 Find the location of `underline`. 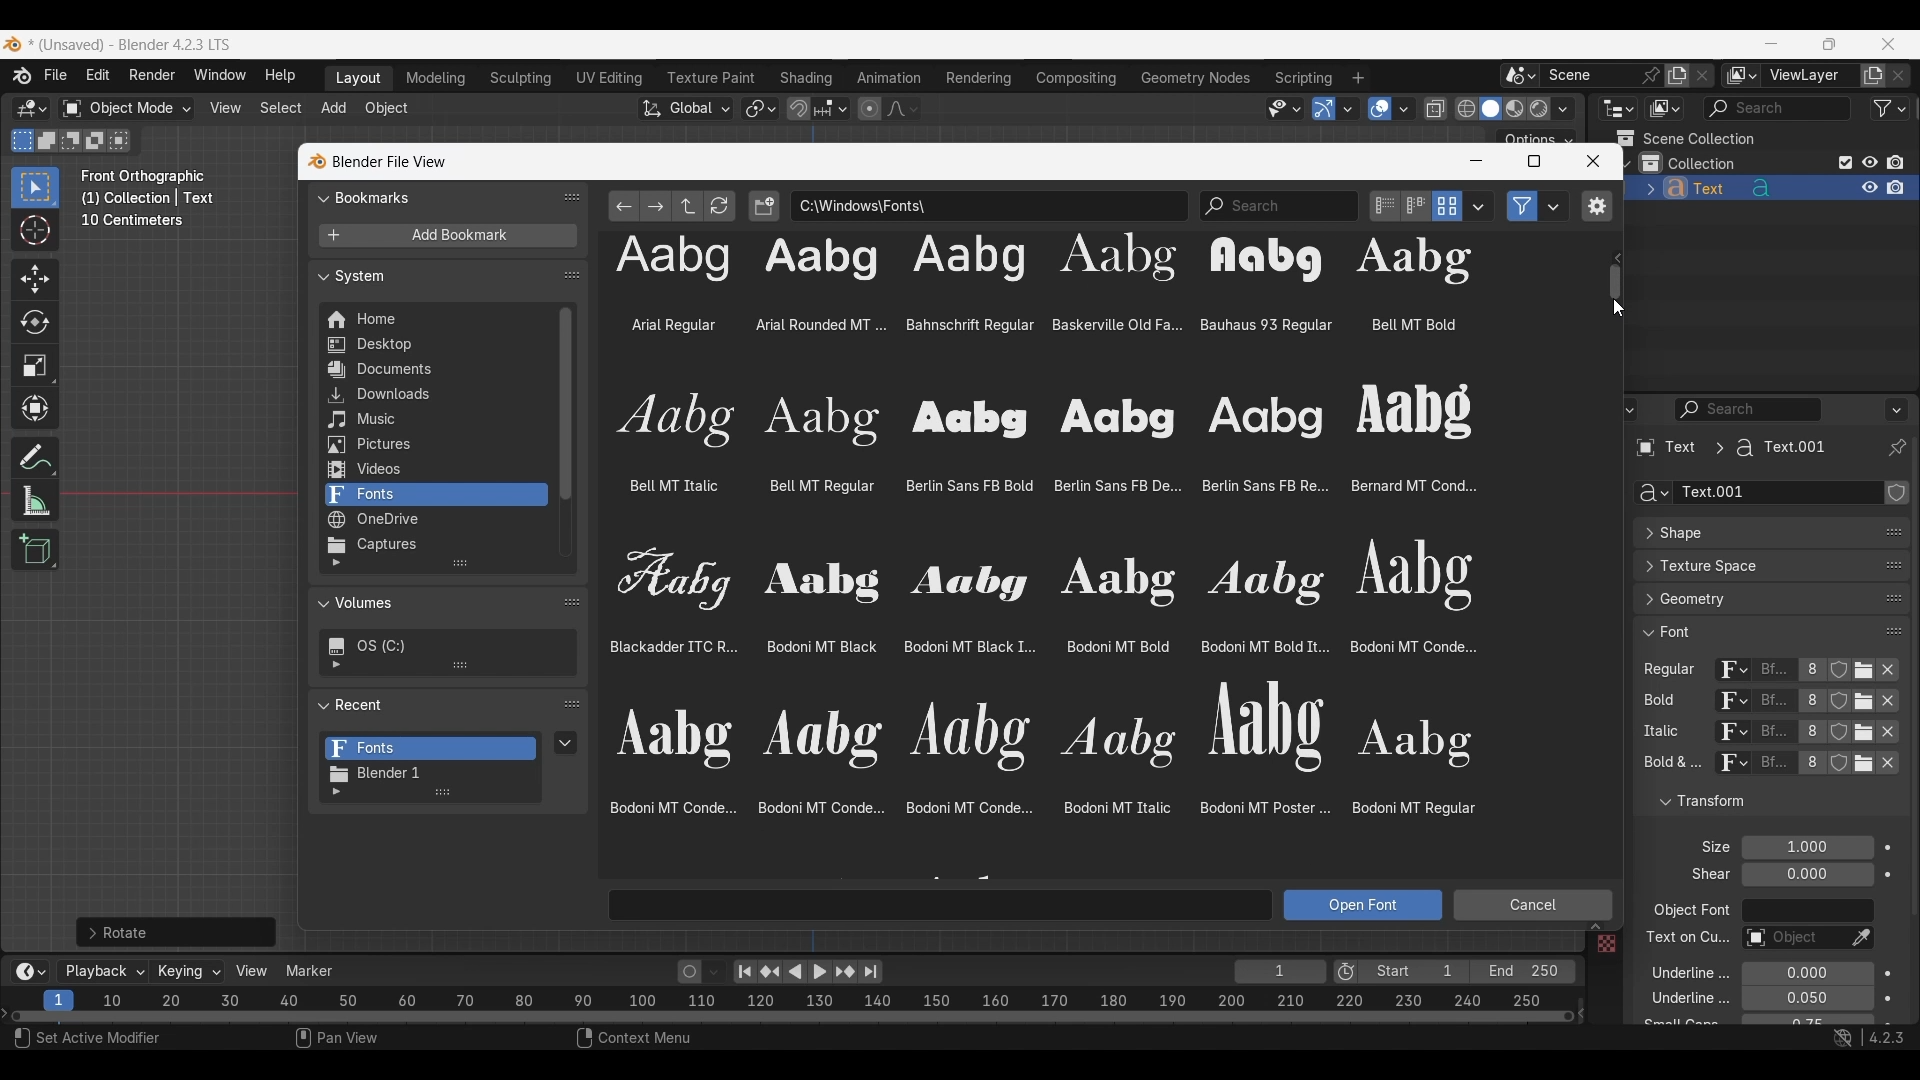

underline is located at coordinates (1678, 972).